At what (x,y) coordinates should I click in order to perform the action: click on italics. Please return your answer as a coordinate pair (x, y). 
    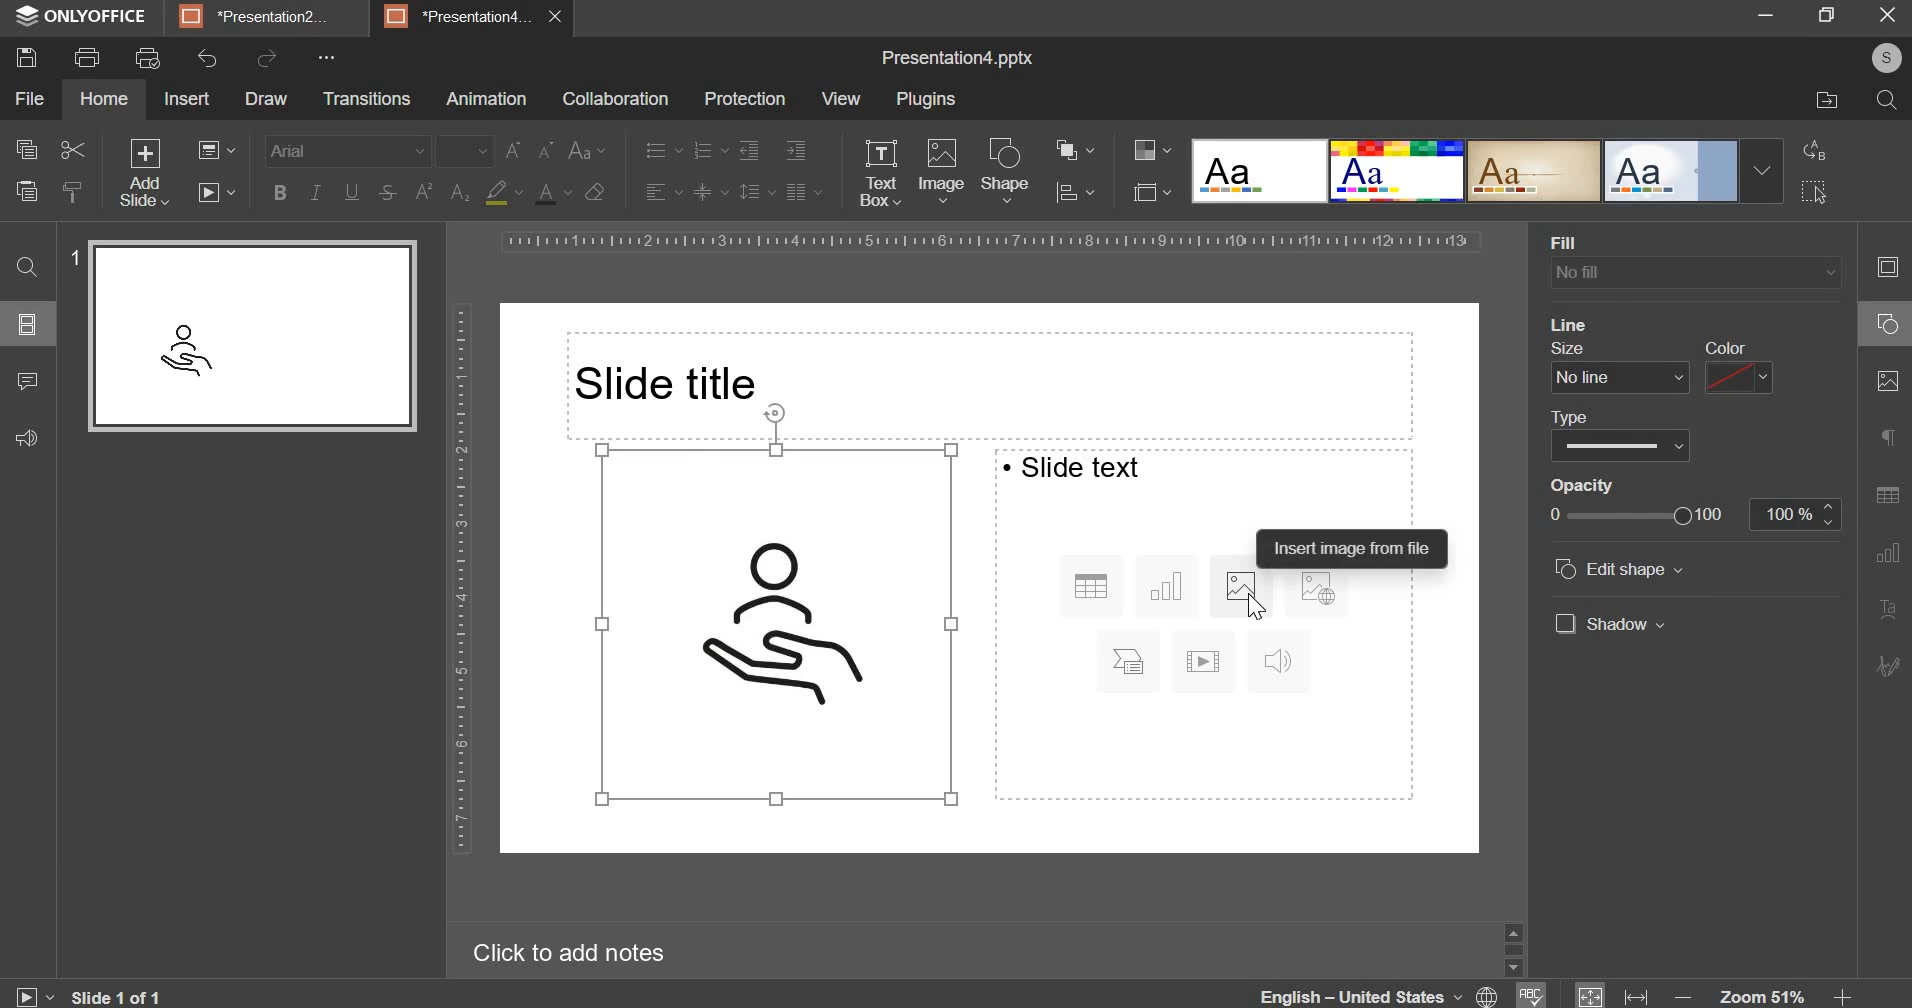
    Looking at the image, I should click on (316, 189).